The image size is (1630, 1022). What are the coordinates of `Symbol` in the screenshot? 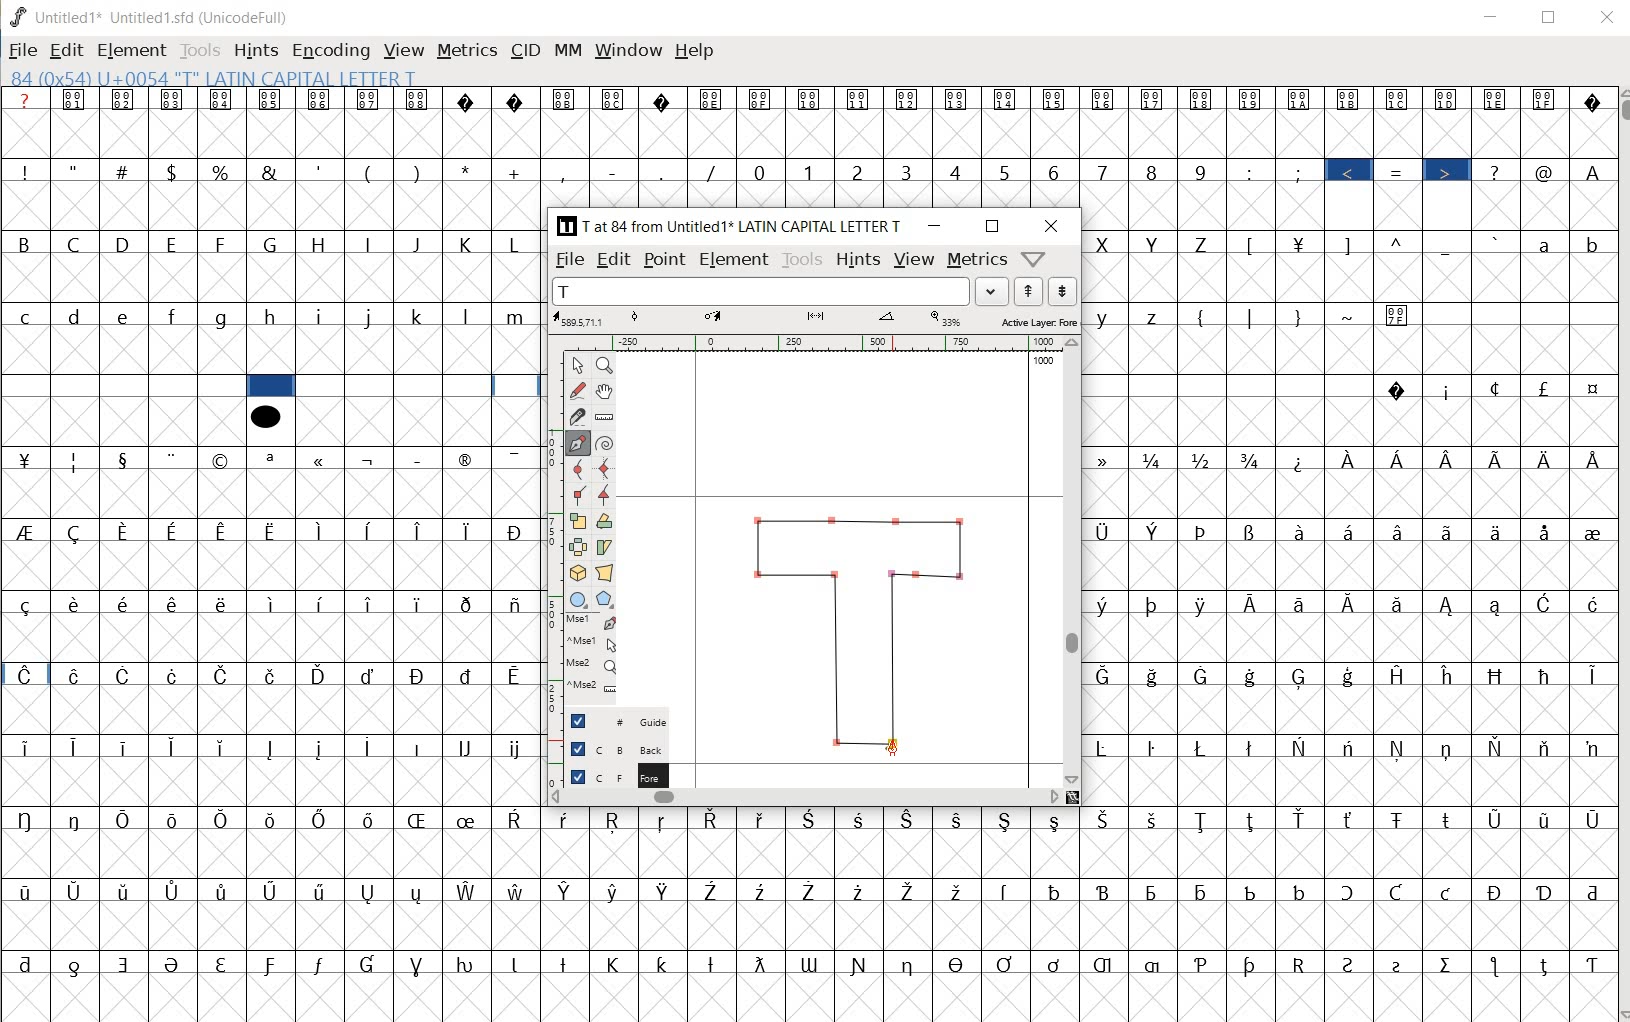 It's located at (1253, 821).